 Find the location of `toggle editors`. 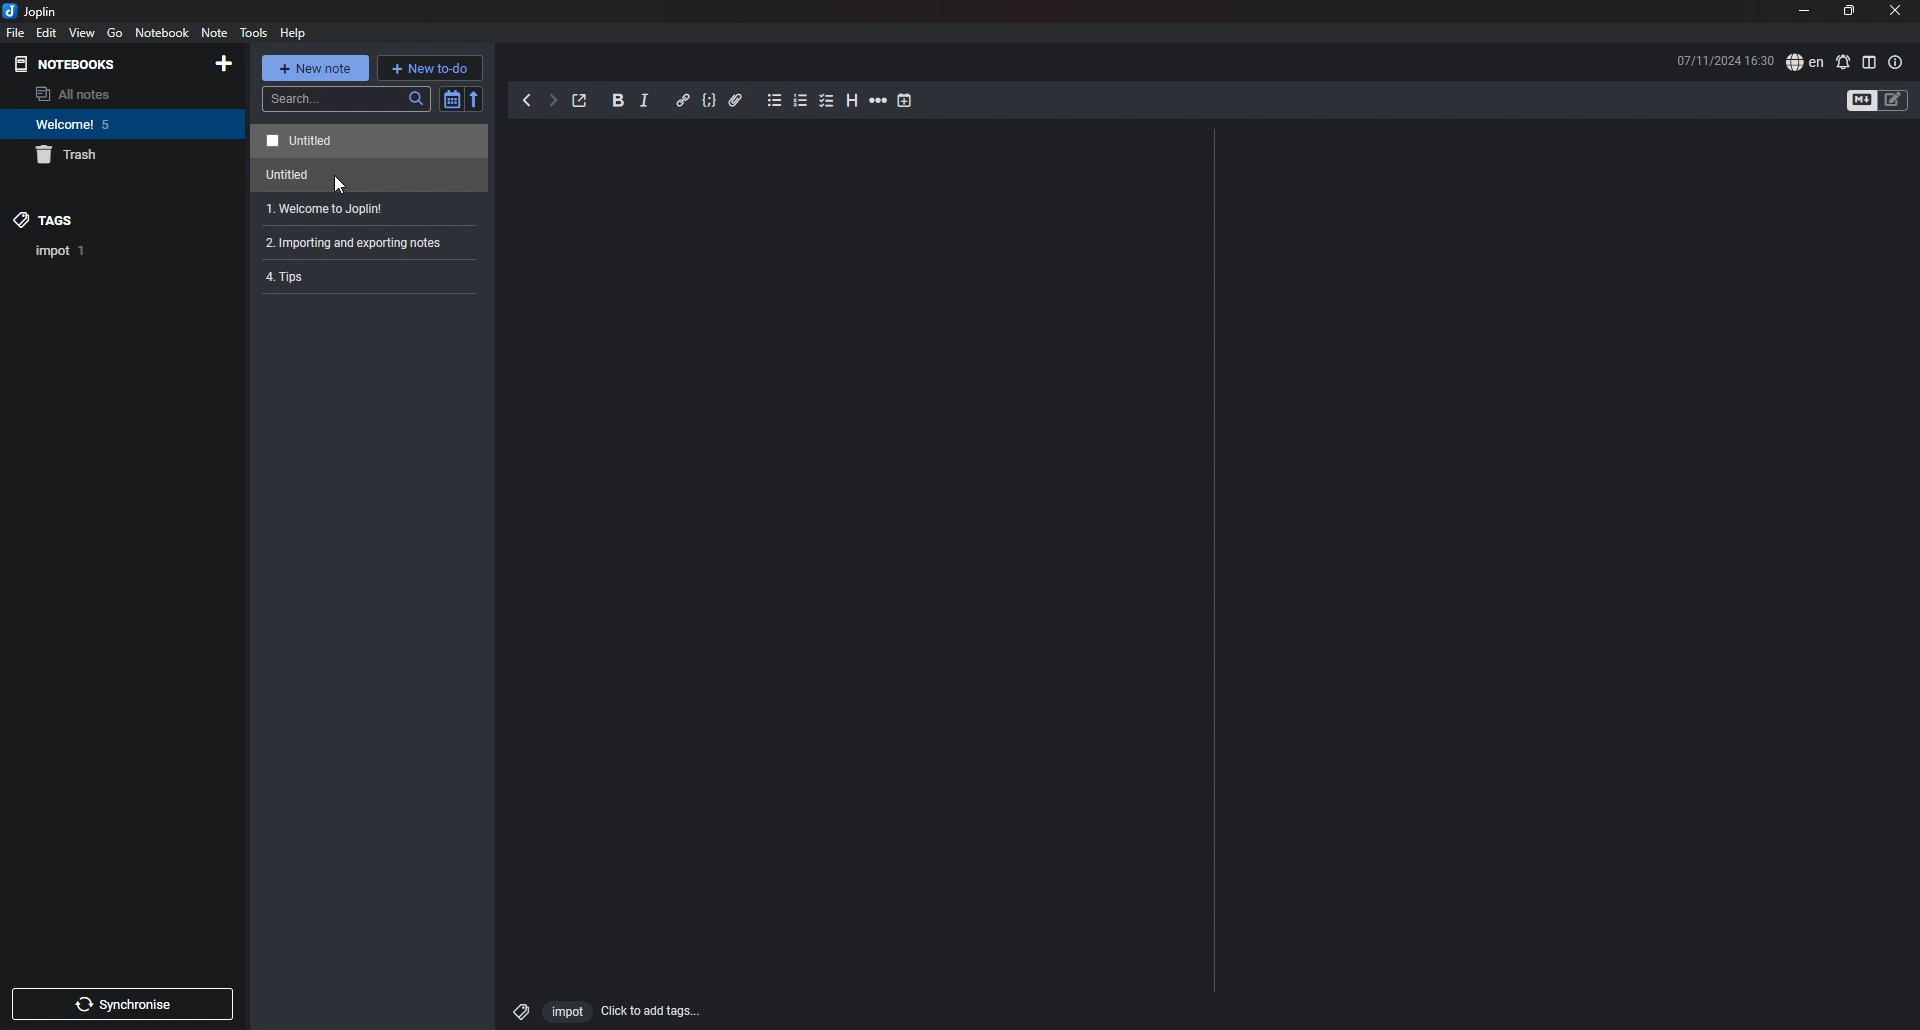

toggle editors is located at coordinates (1894, 100).